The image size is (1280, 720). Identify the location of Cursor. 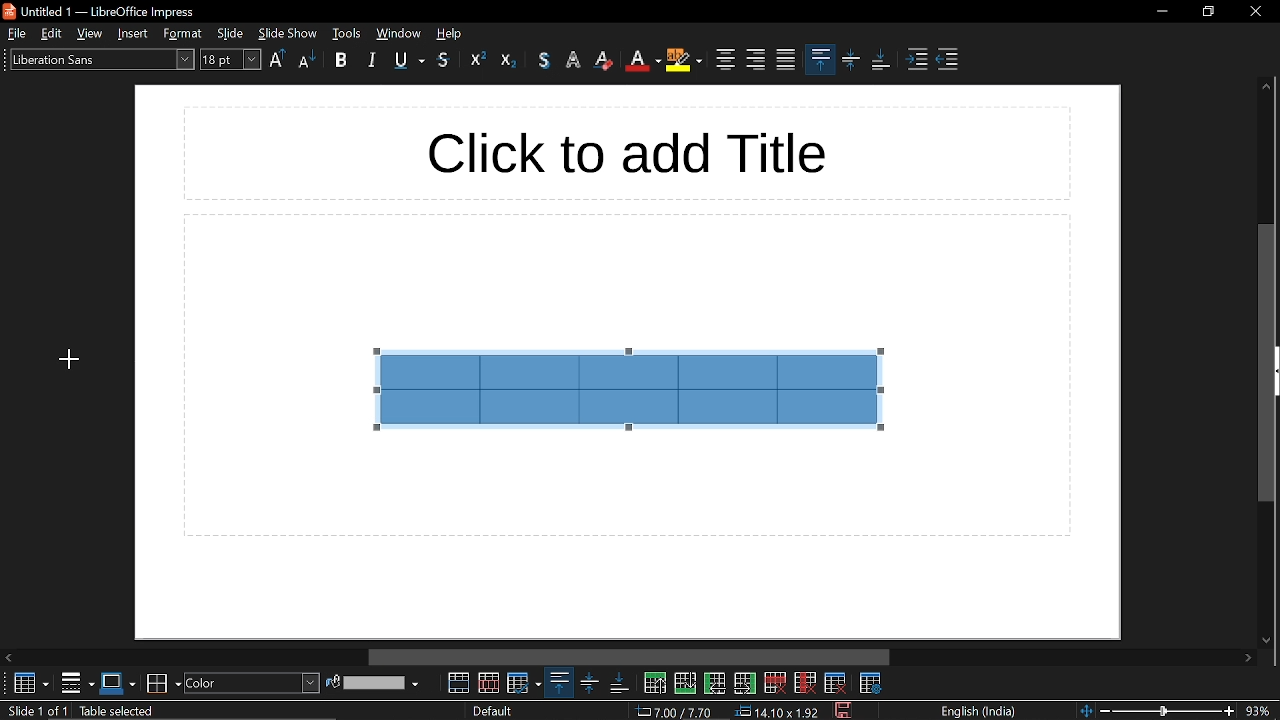
(71, 357).